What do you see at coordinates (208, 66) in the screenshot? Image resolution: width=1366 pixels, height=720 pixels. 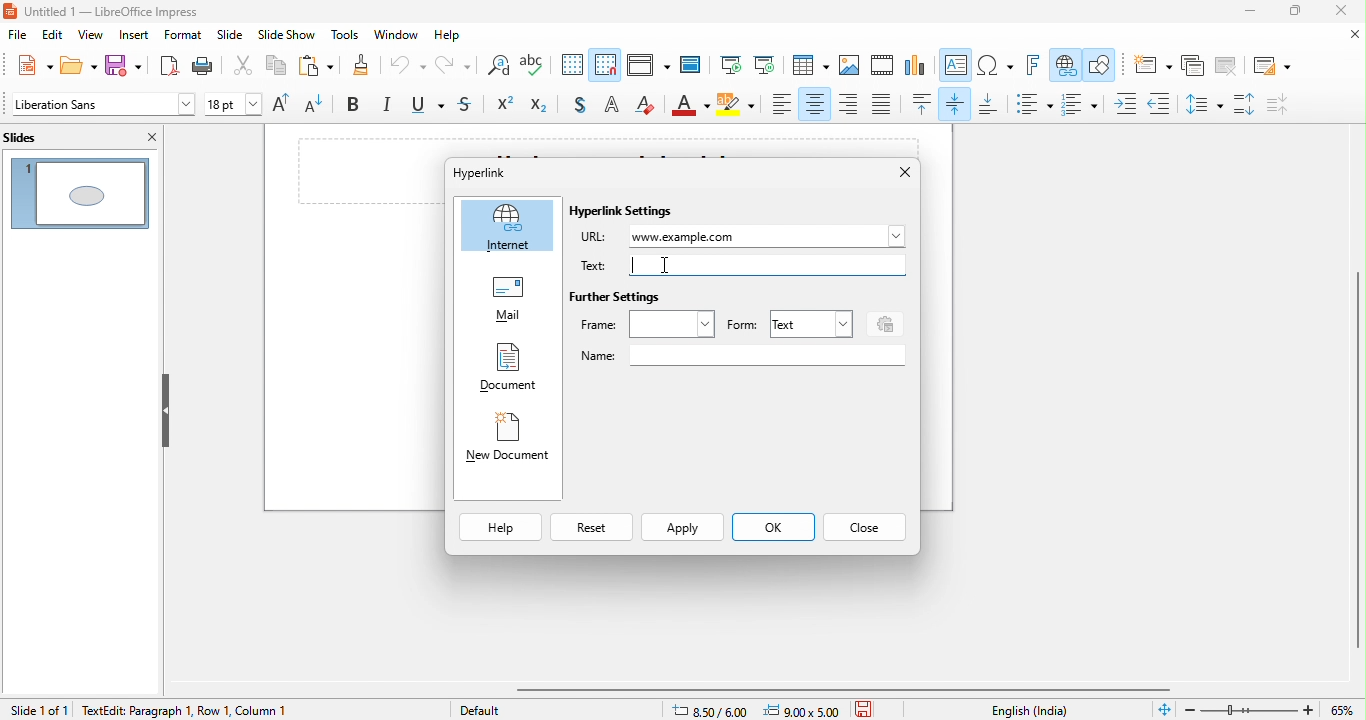 I see `print` at bounding box center [208, 66].